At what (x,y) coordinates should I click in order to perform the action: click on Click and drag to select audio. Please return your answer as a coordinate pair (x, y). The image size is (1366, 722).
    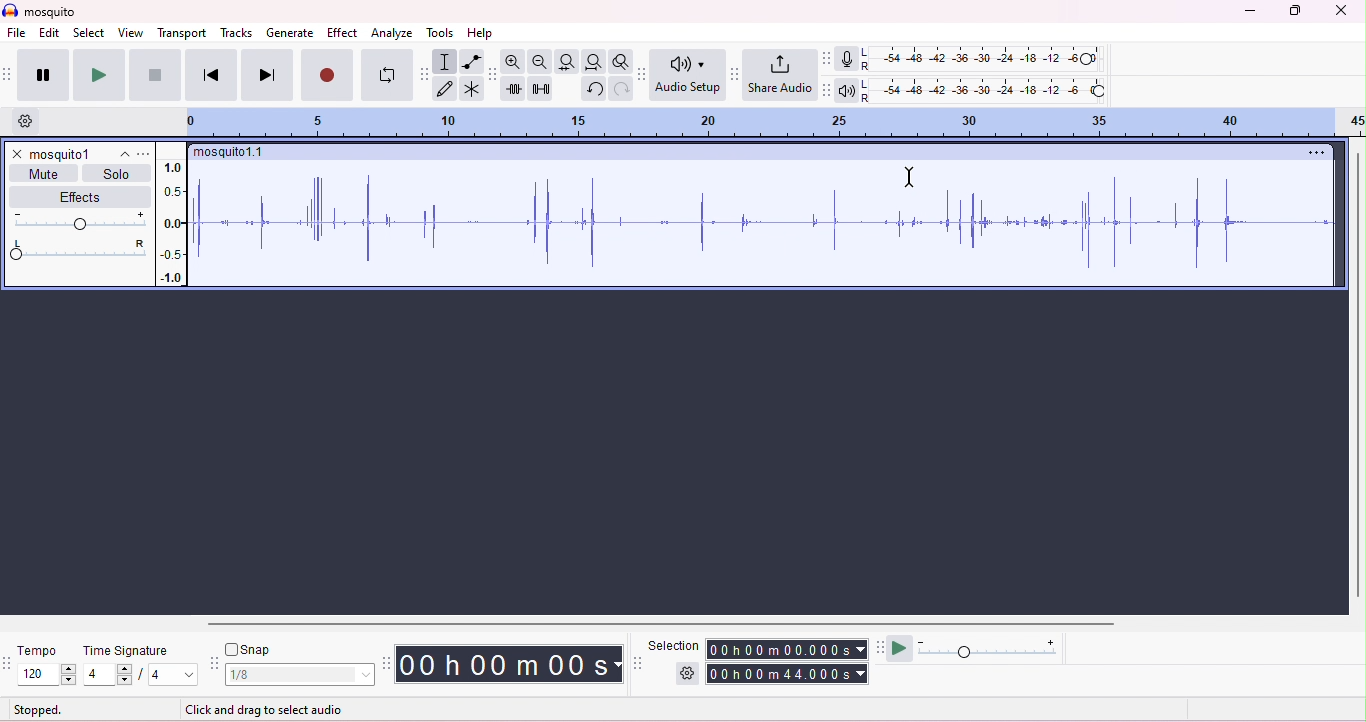
    Looking at the image, I should click on (280, 708).